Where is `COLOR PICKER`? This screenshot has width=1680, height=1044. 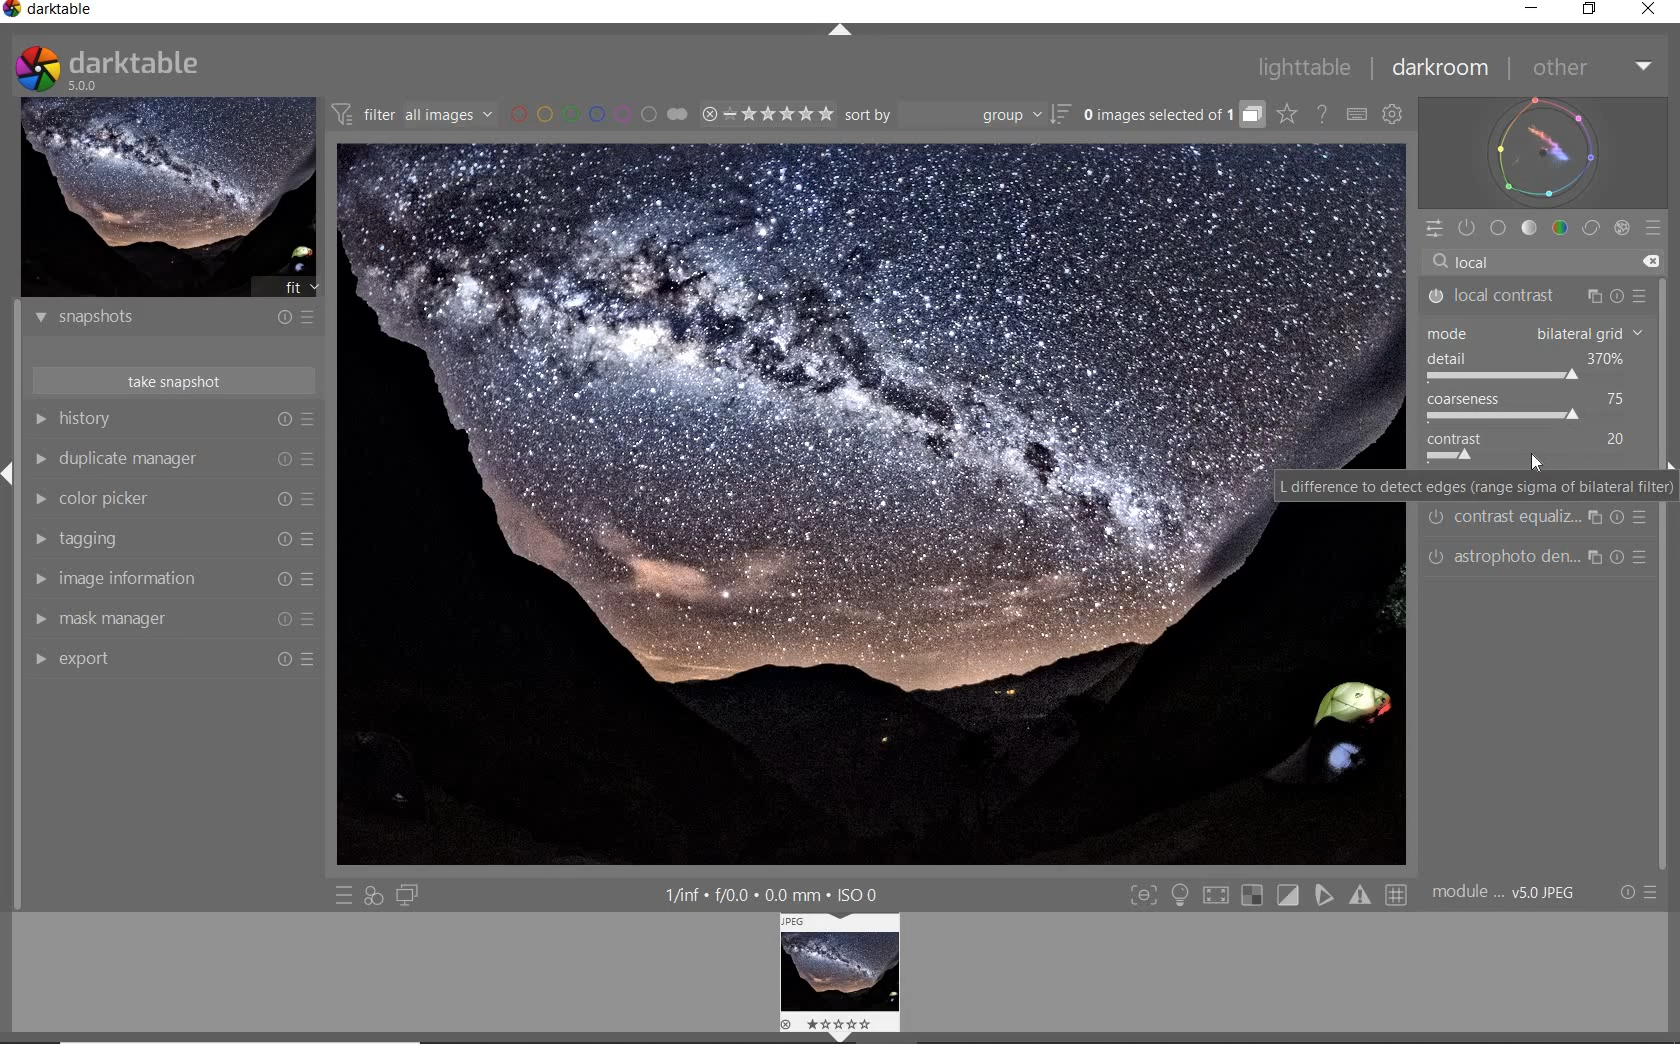 COLOR PICKER is located at coordinates (38, 497).